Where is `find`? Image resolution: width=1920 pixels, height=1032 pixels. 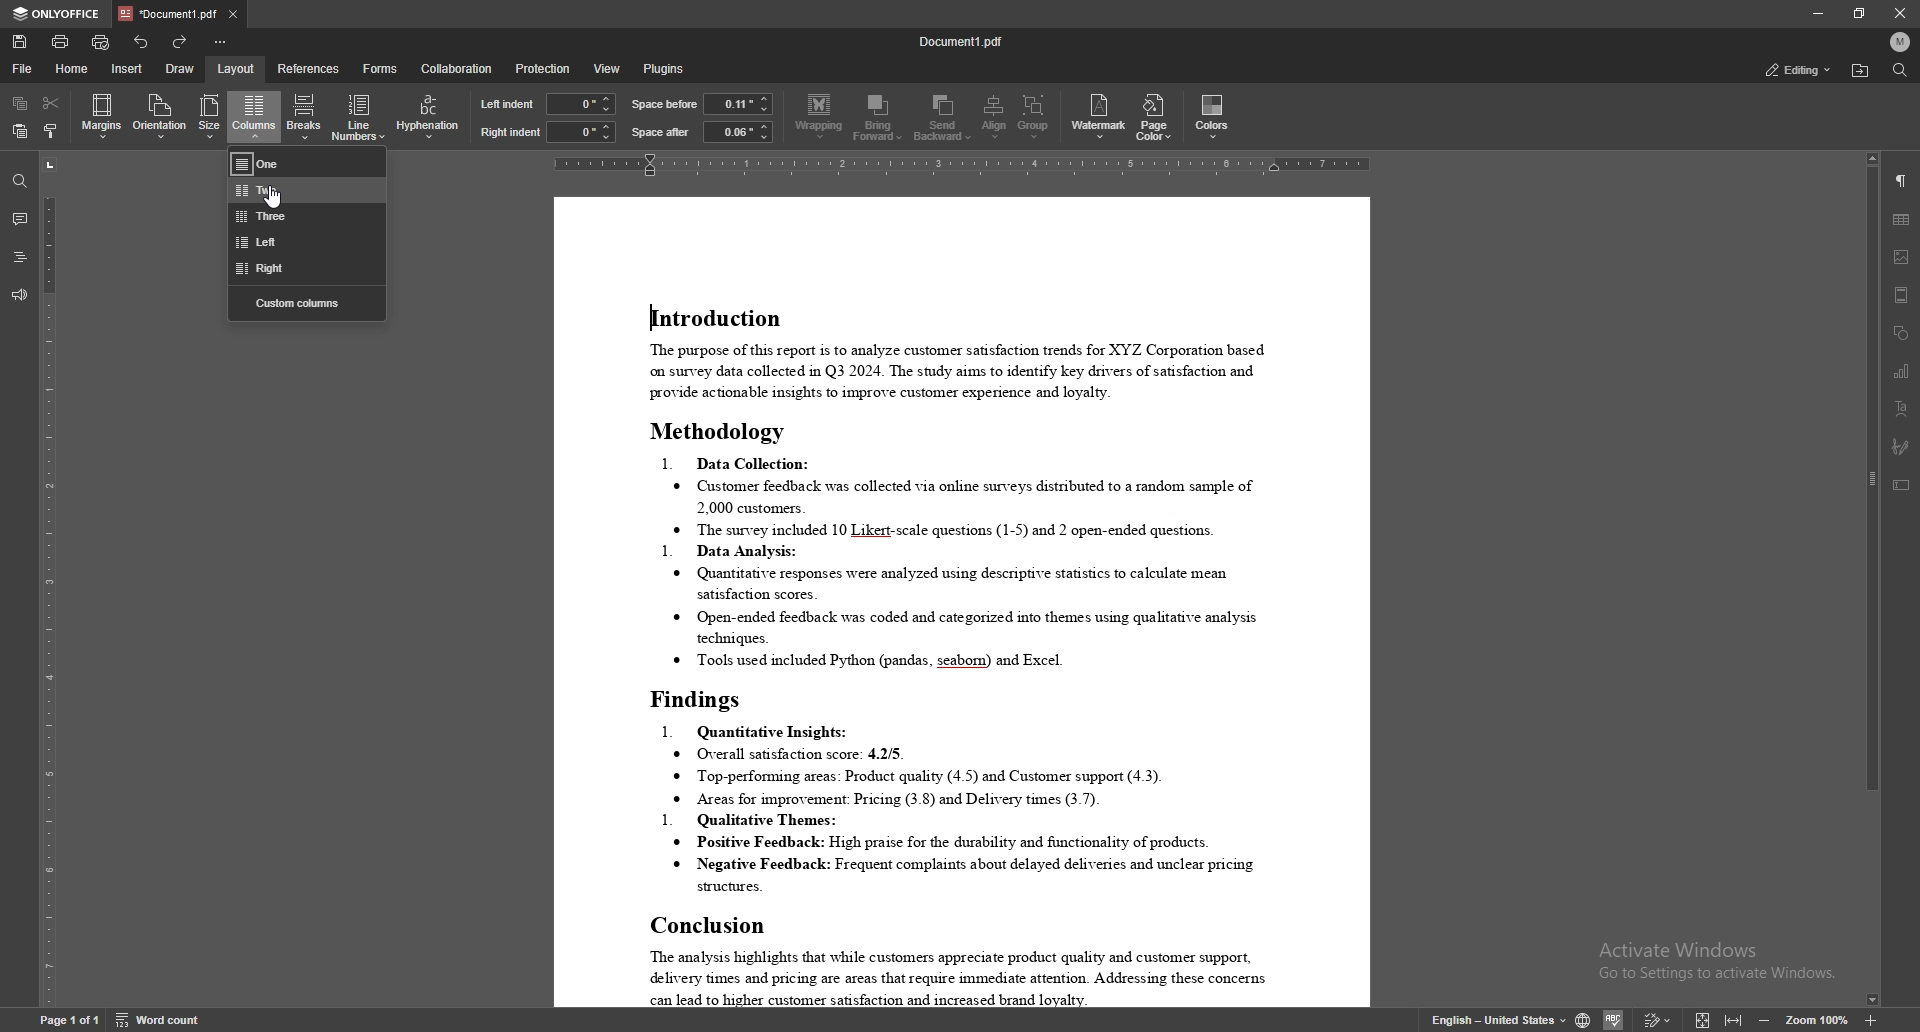 find is located at coordinates (20, 181).